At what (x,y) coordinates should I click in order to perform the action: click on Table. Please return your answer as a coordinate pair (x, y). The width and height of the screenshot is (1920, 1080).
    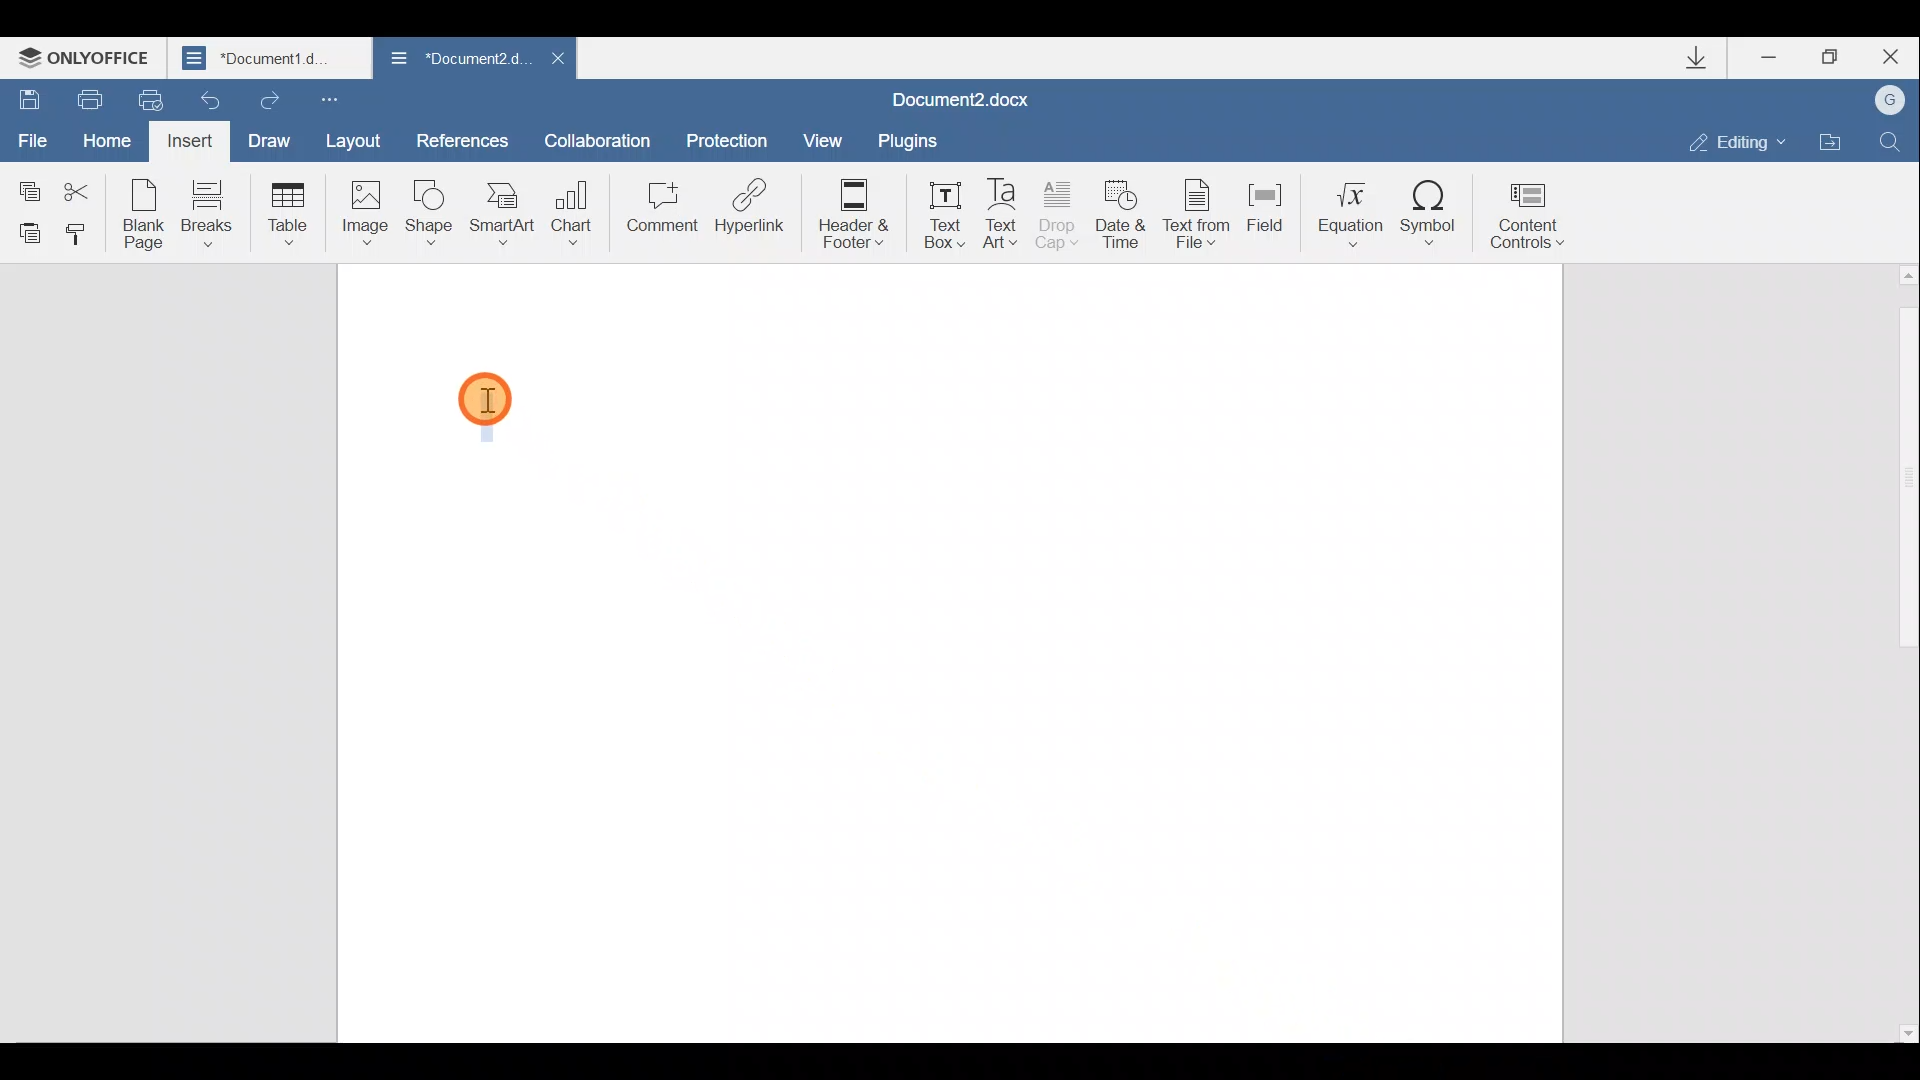
    Looking at the image, I should click on (284, 210).